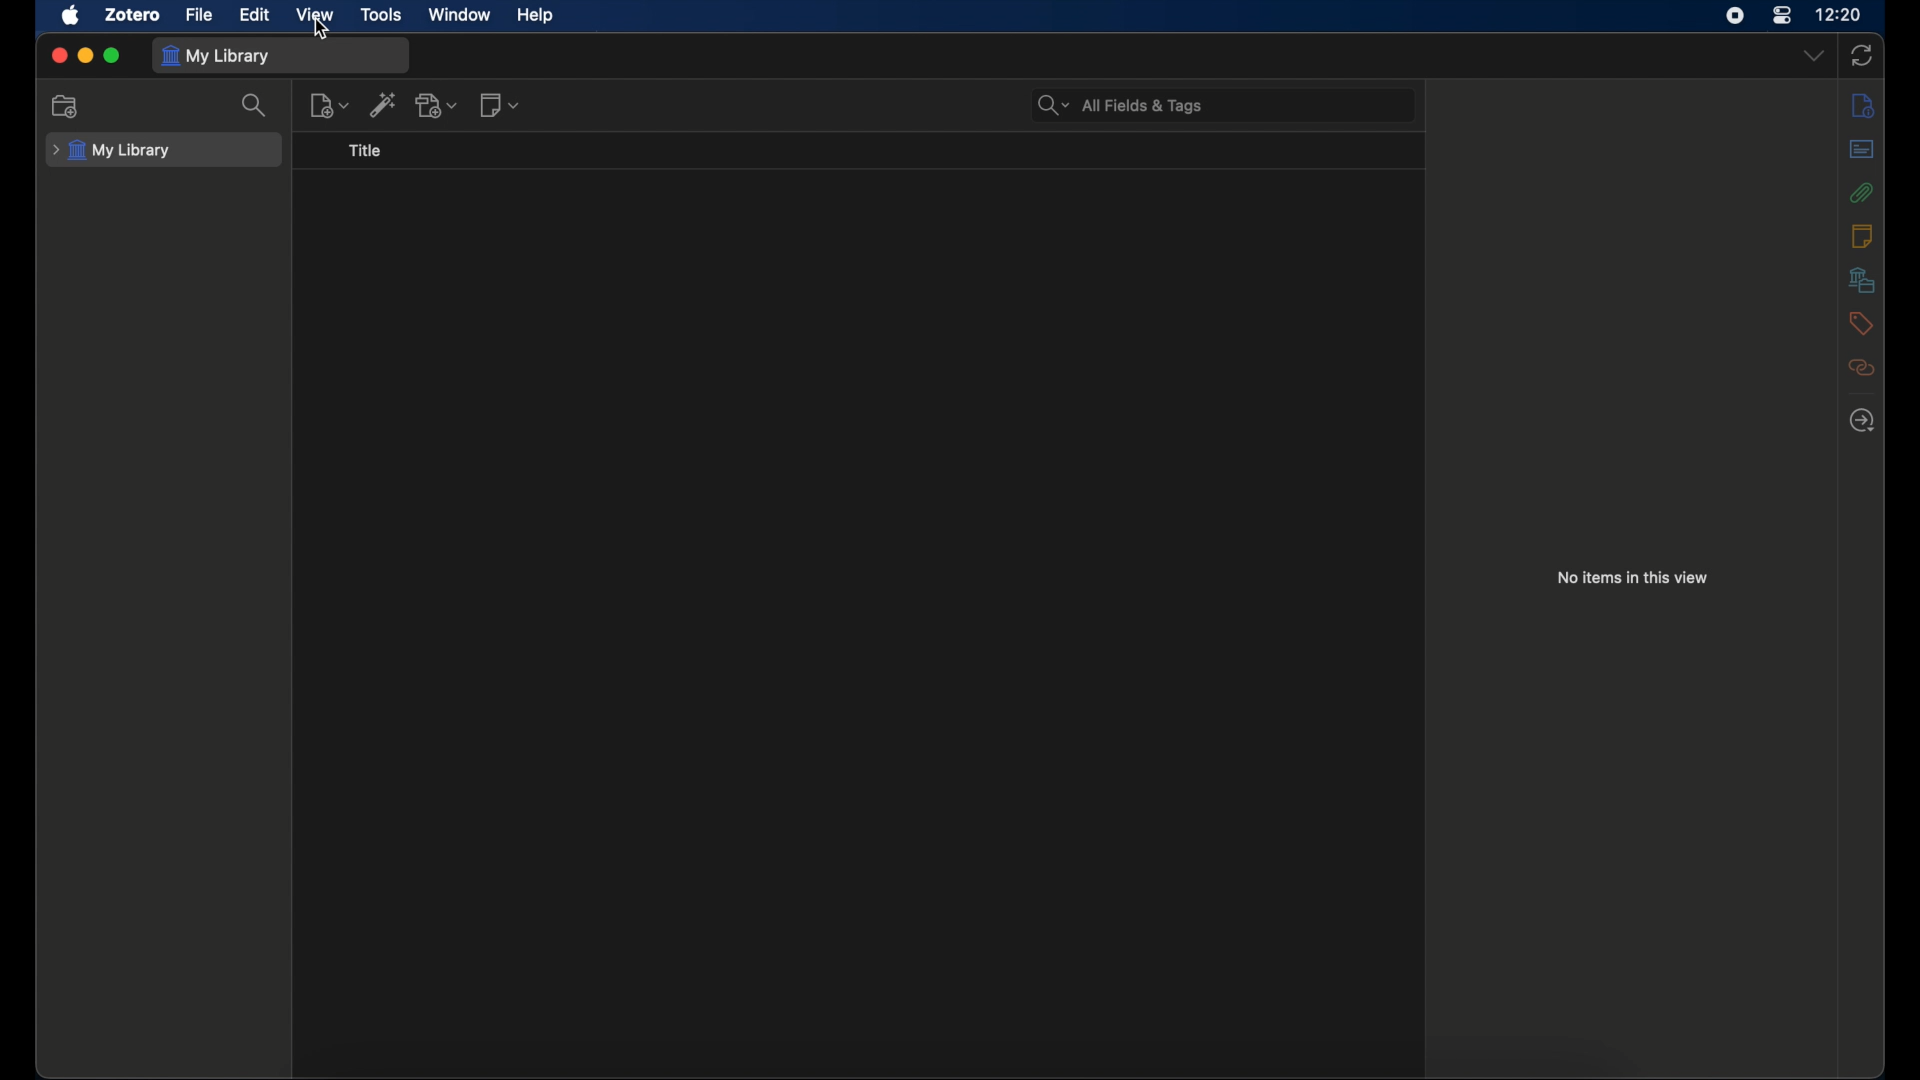  What do you see at coordinates (65, 106) in the screenshot?
I see `new collection` at bounding box center [65, 106].